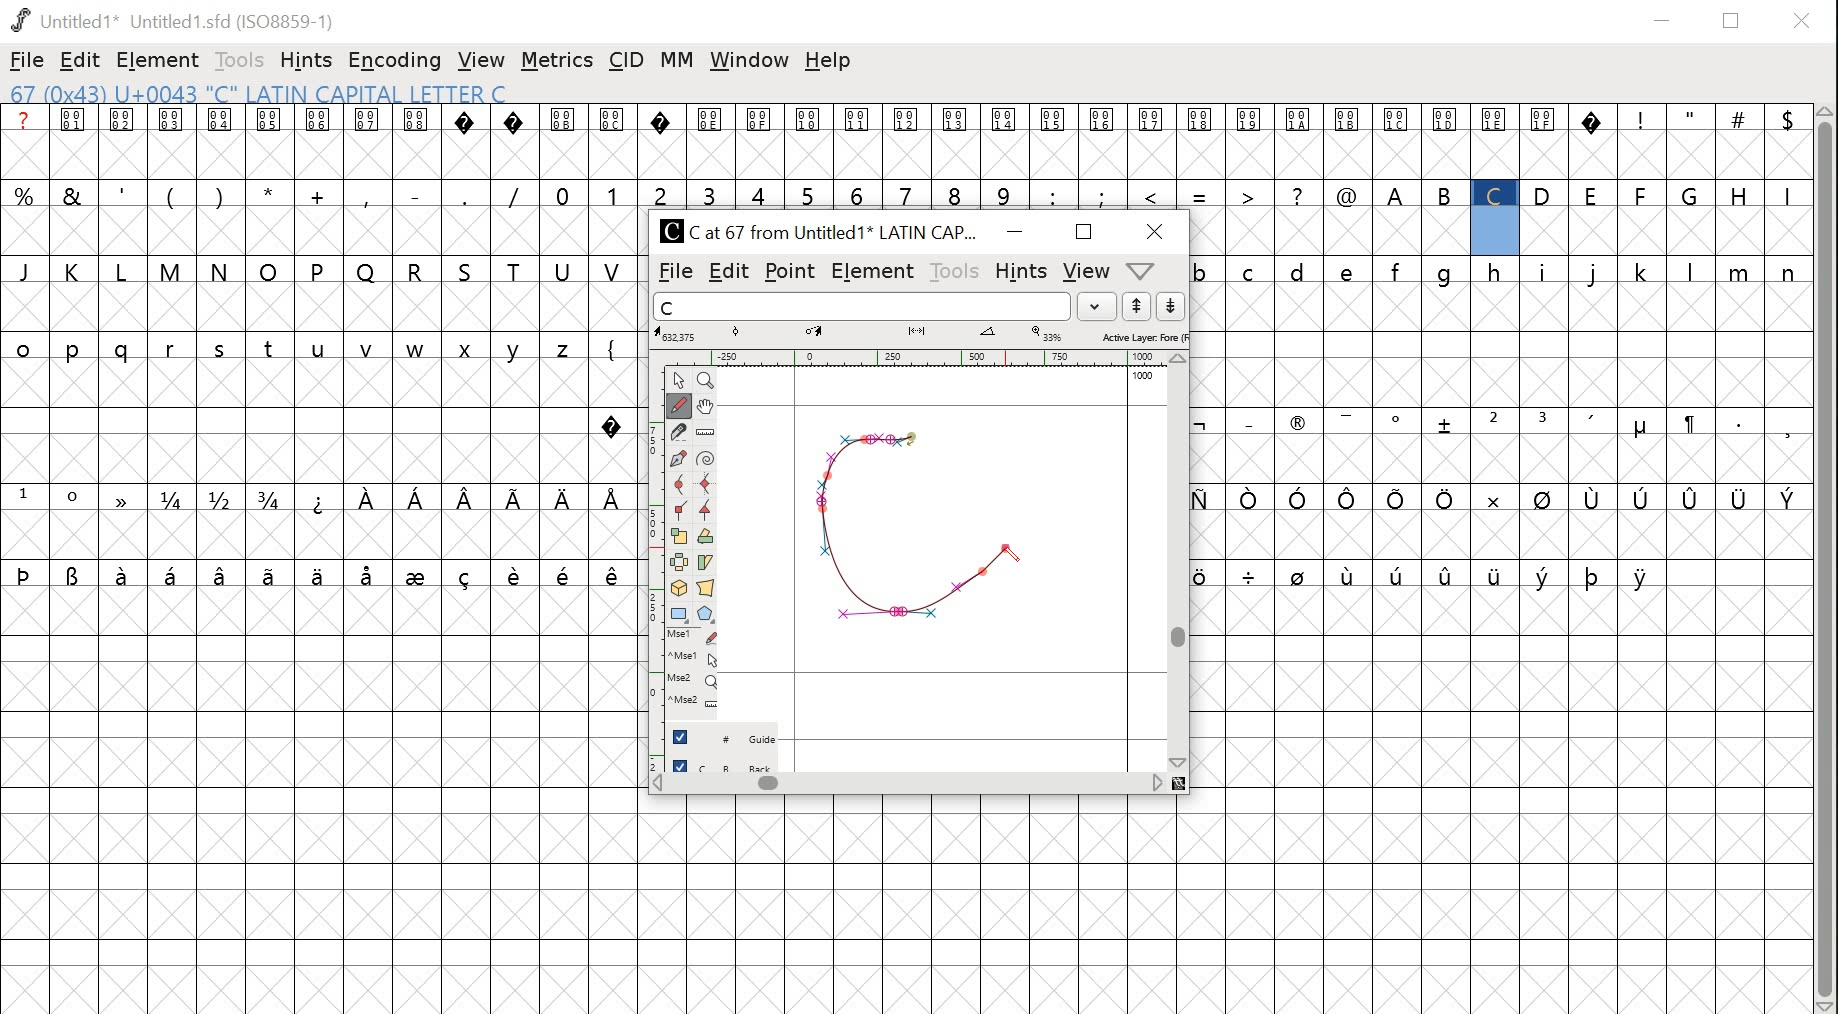 The height and width of the screenshot is (1014, 1838). What do you see at coordinates (319, 353) in the screenshot?
I see `glyphs` at bounding box center [319, 353].